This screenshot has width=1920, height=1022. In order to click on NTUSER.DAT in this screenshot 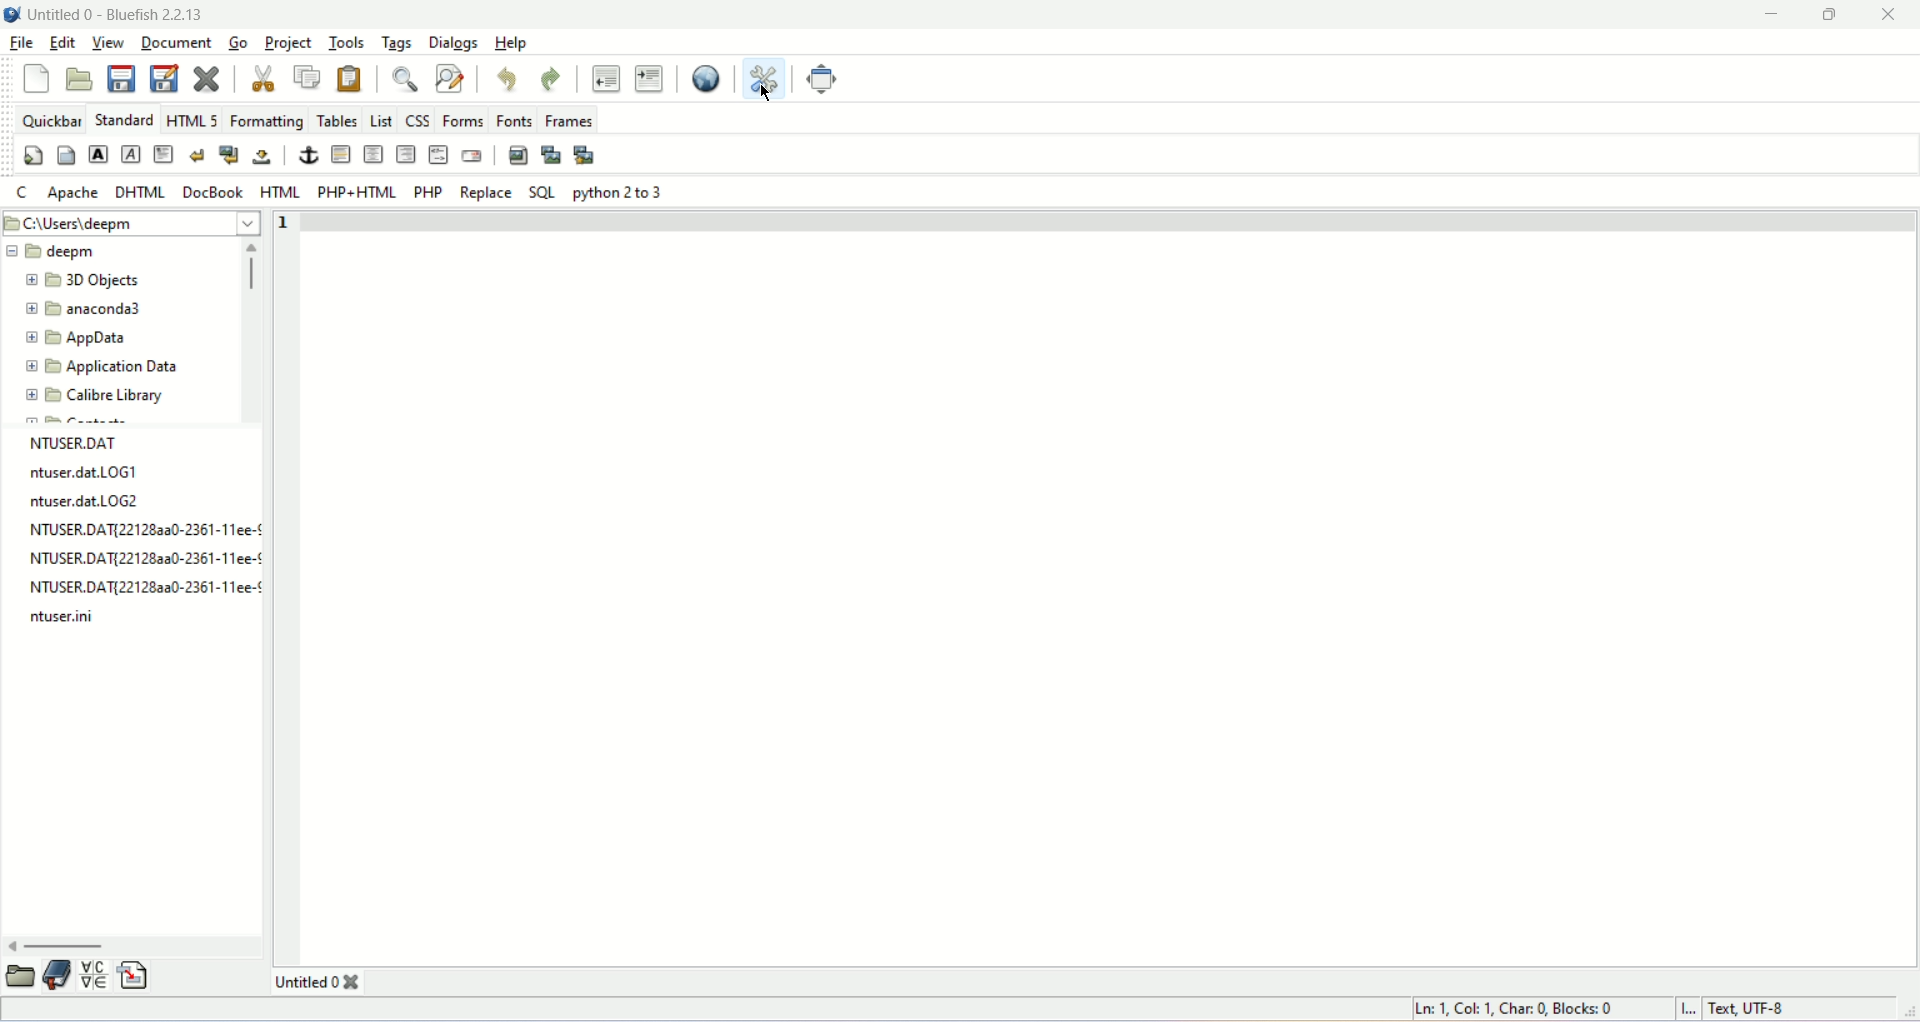, I will do `click(72, 442)`.